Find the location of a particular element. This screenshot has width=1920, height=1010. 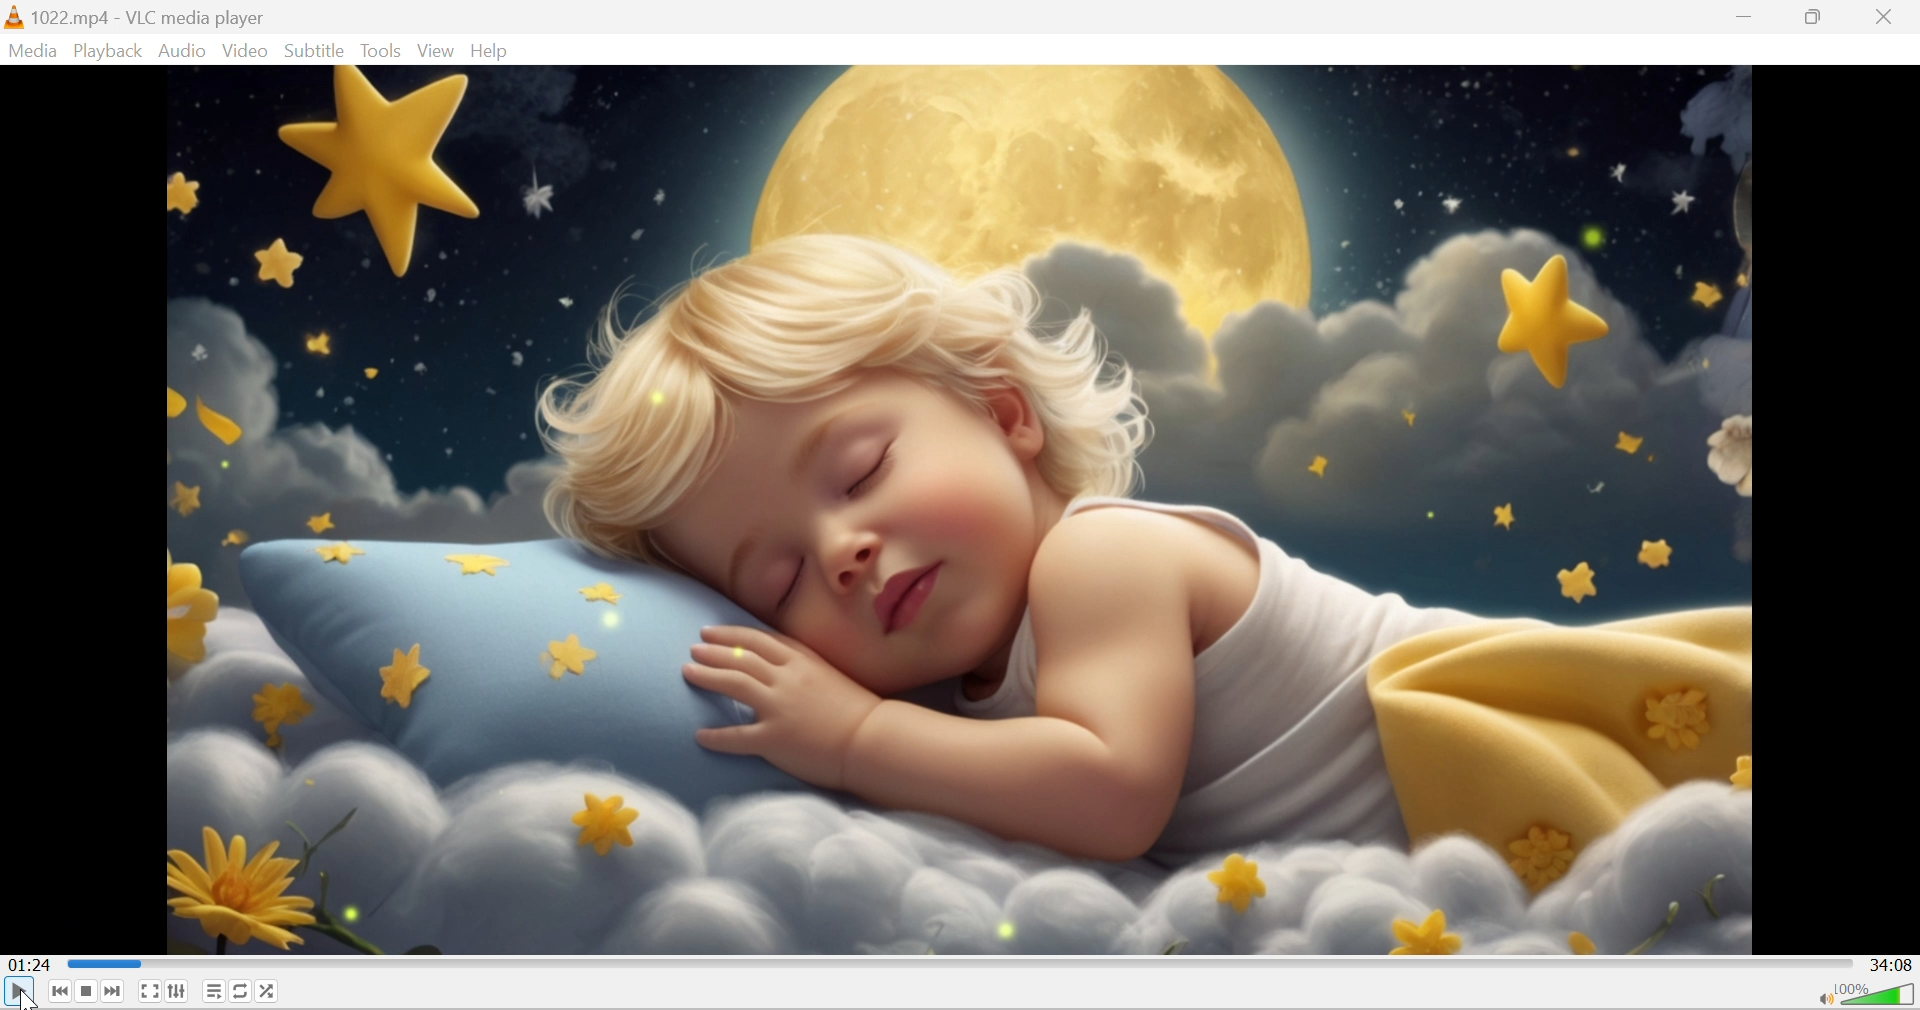

Click to toggle between loop all, loop one and no loop is located at coordinates (243, 991).